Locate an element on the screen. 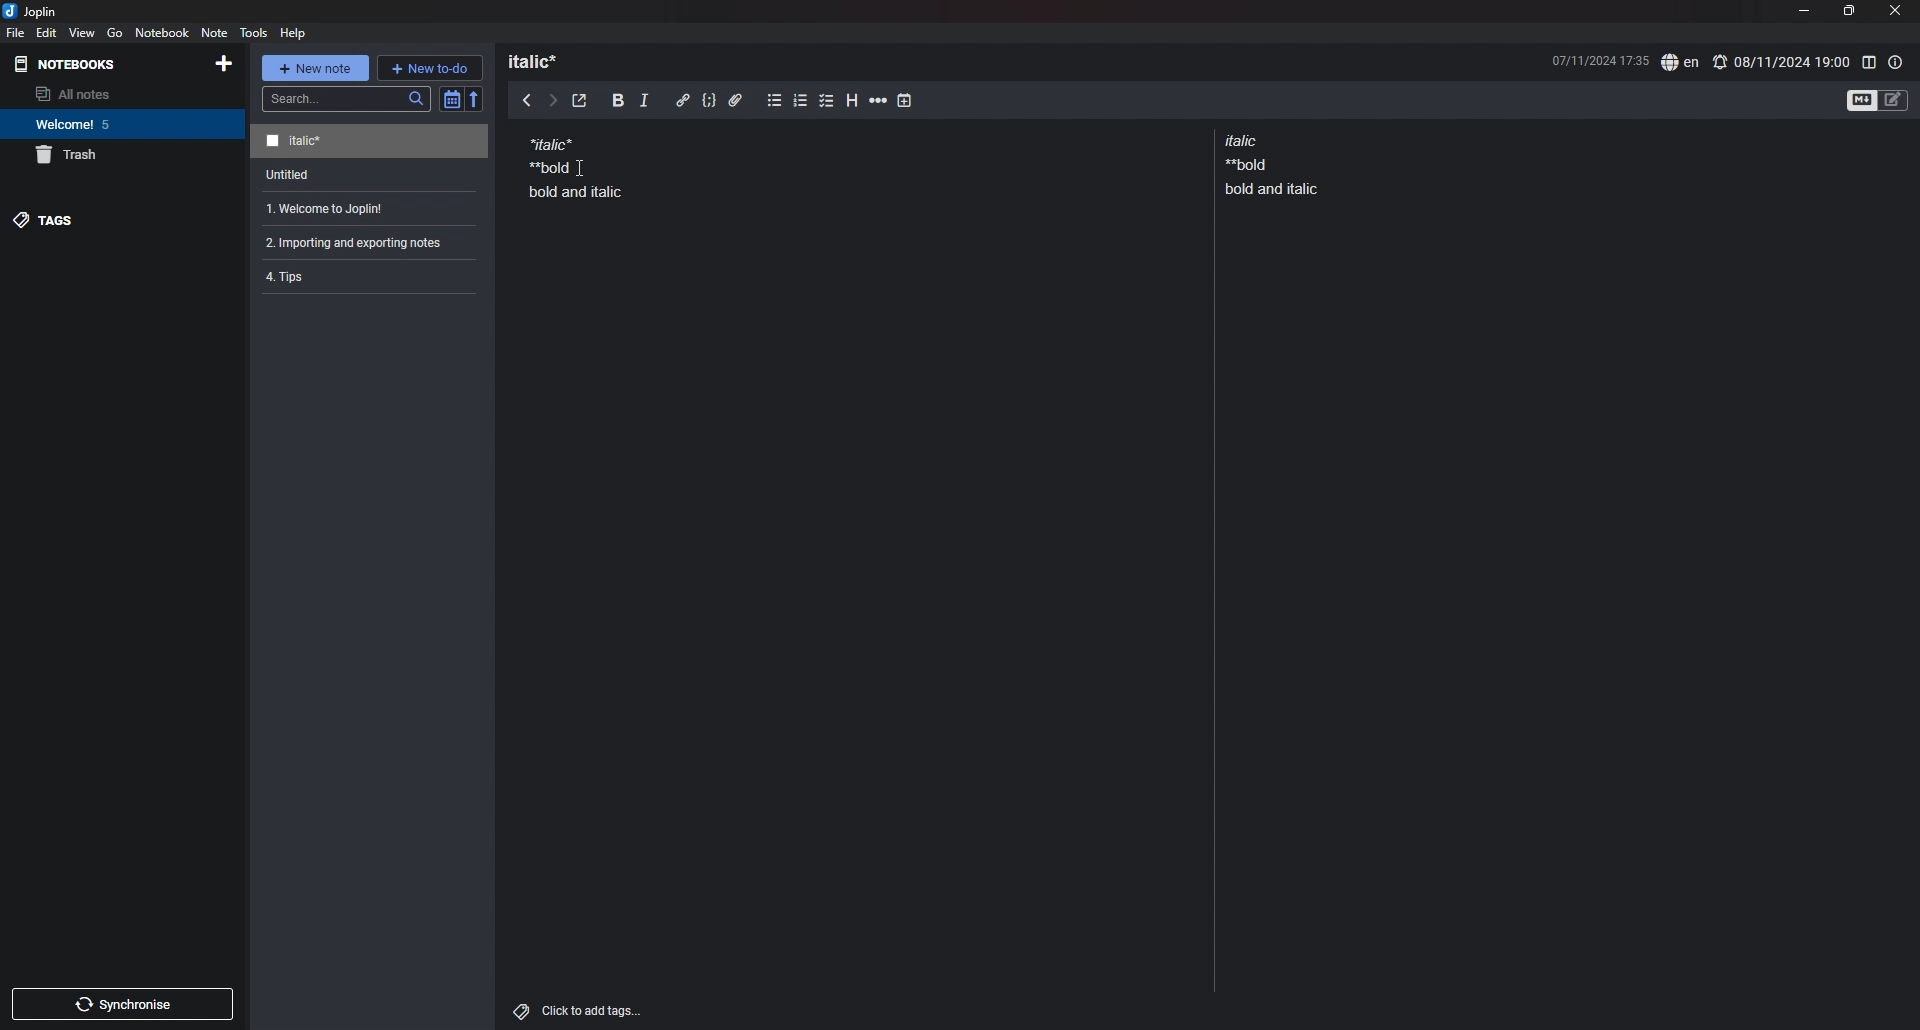 The width and height of the screenshot is (1920, 1030). notebook is located at coordinates (163, 32).